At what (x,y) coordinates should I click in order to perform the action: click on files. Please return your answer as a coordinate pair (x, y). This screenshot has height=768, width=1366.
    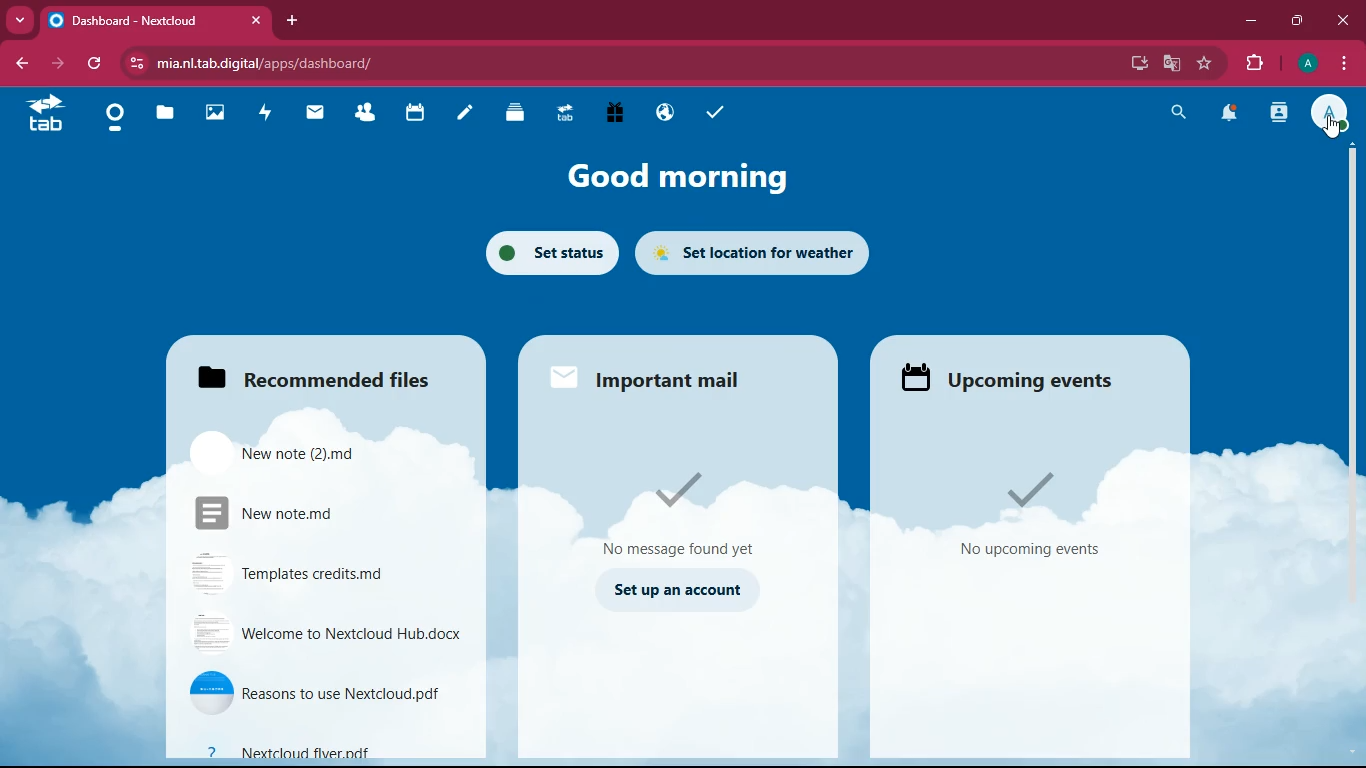
    Looking at the image, I should click on (160, 115).